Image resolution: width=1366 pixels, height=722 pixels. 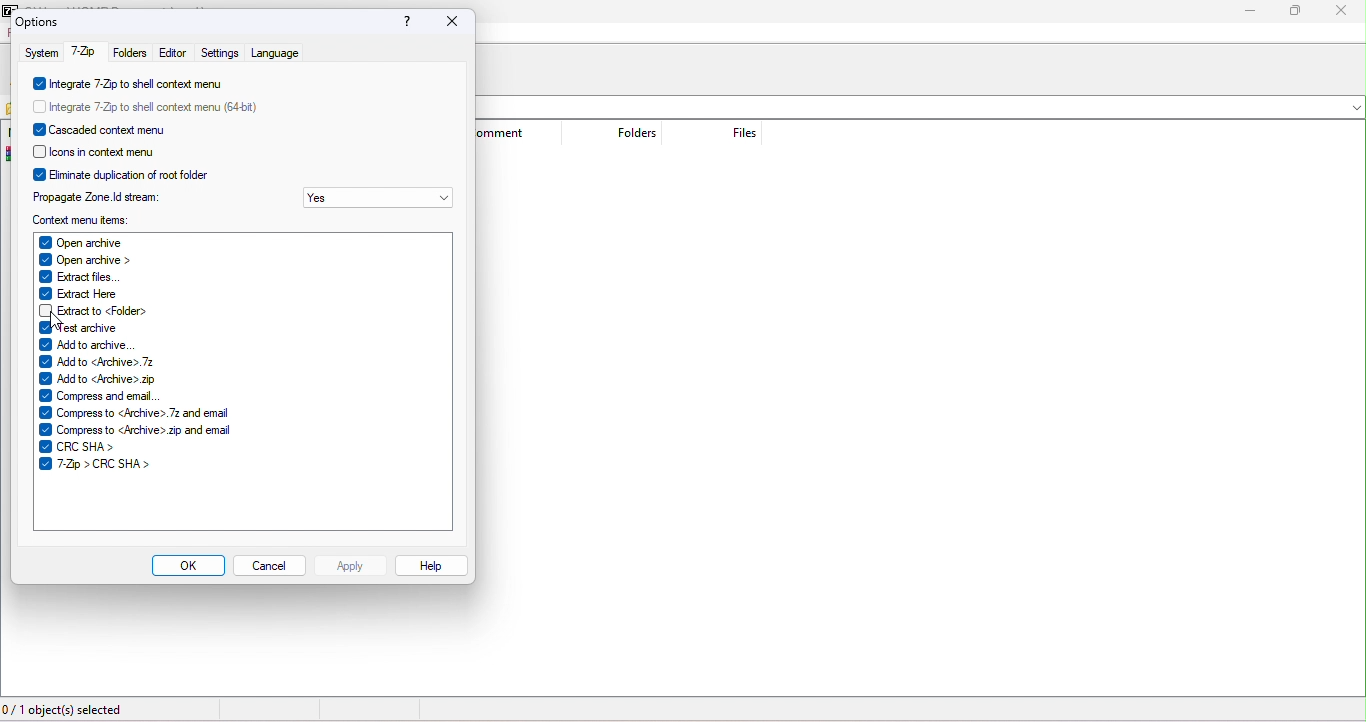 What do you see at coordinates (98, 362) in the screenshot?
I see `add to <archive>.7z` at bounding box center [98, 362].